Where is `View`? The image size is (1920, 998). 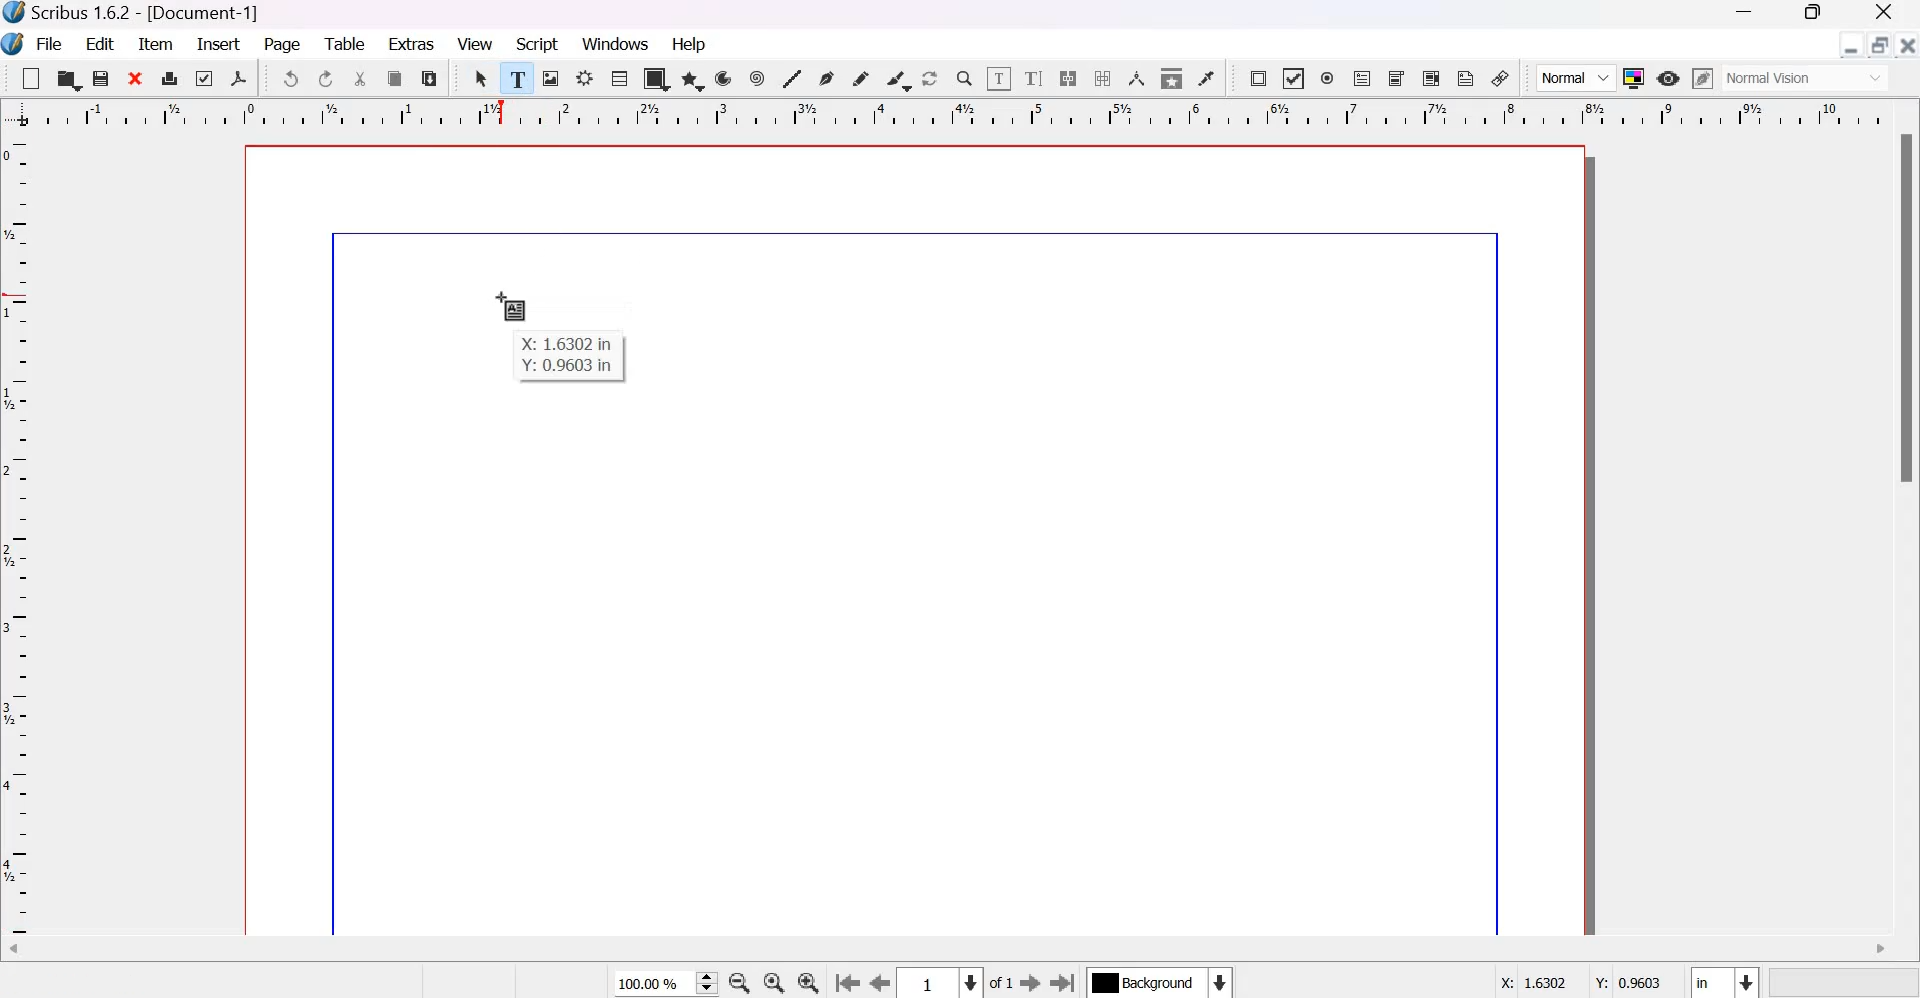
View is located at coordinates (475, 44).